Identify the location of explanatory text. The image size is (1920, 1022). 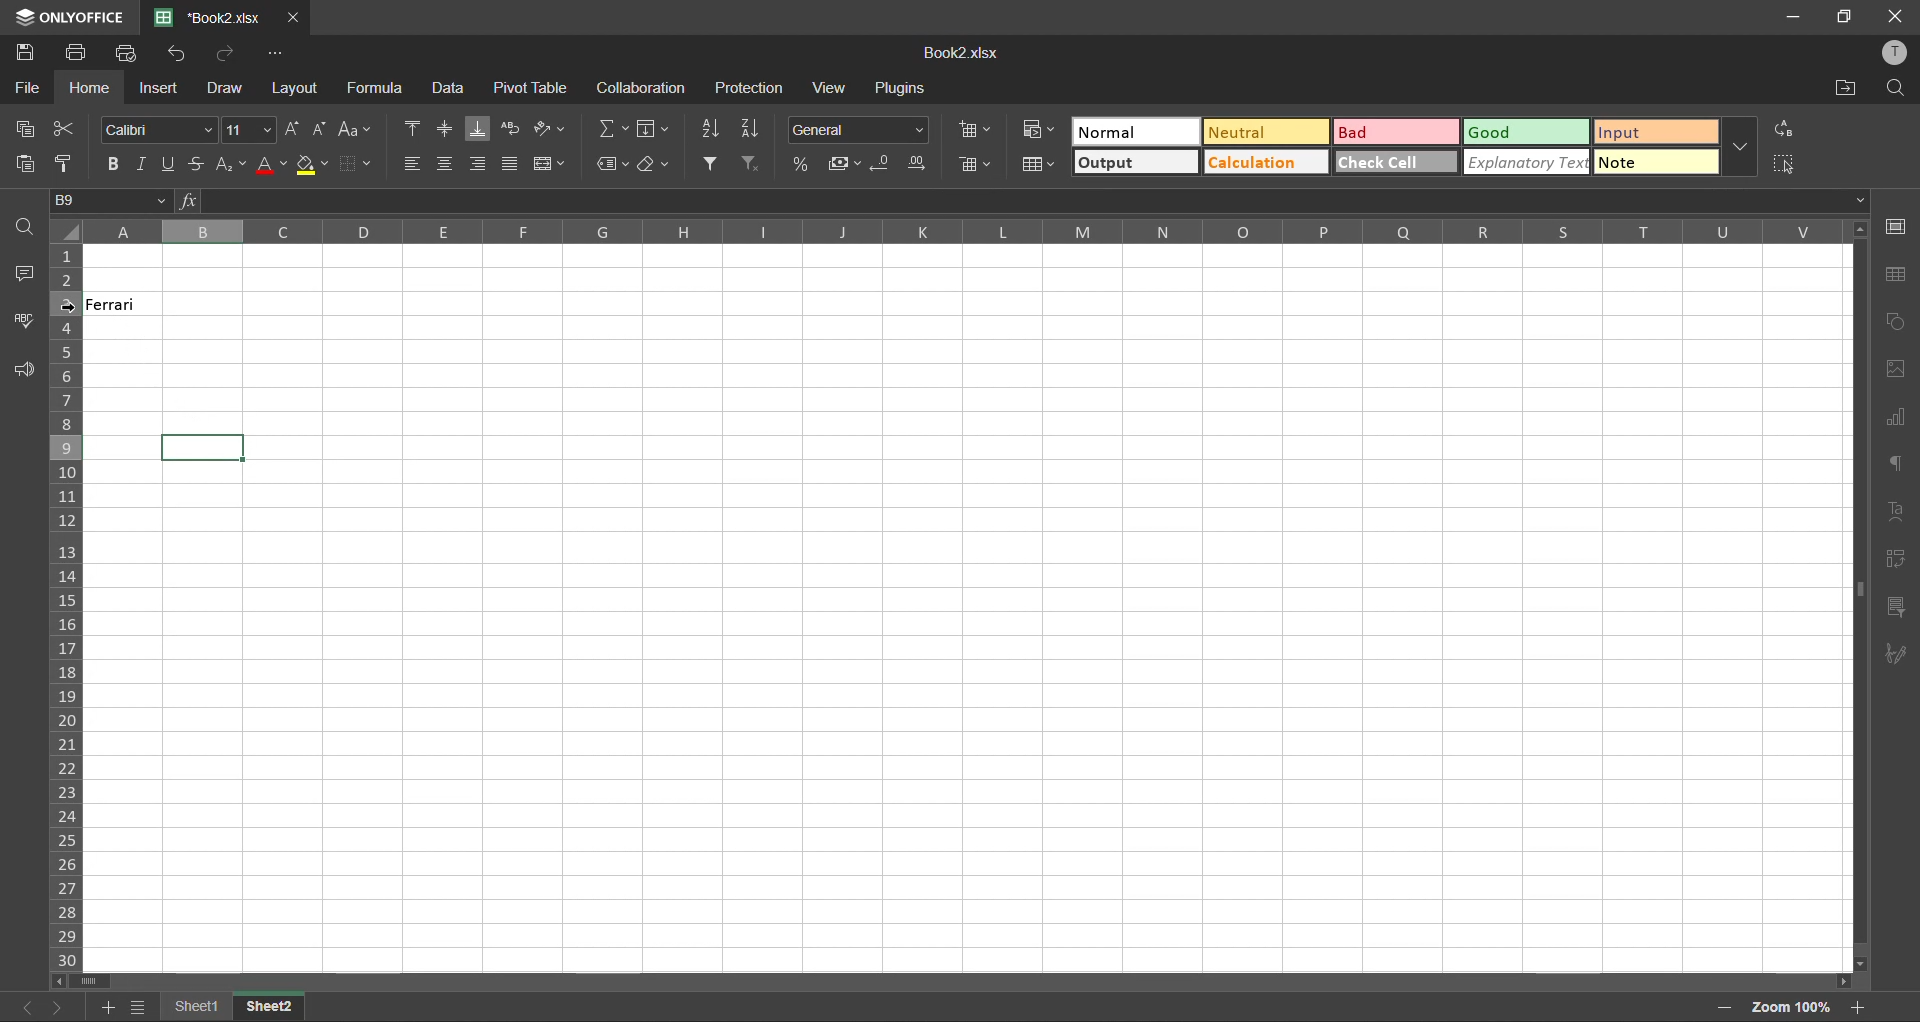
(1524, 164).